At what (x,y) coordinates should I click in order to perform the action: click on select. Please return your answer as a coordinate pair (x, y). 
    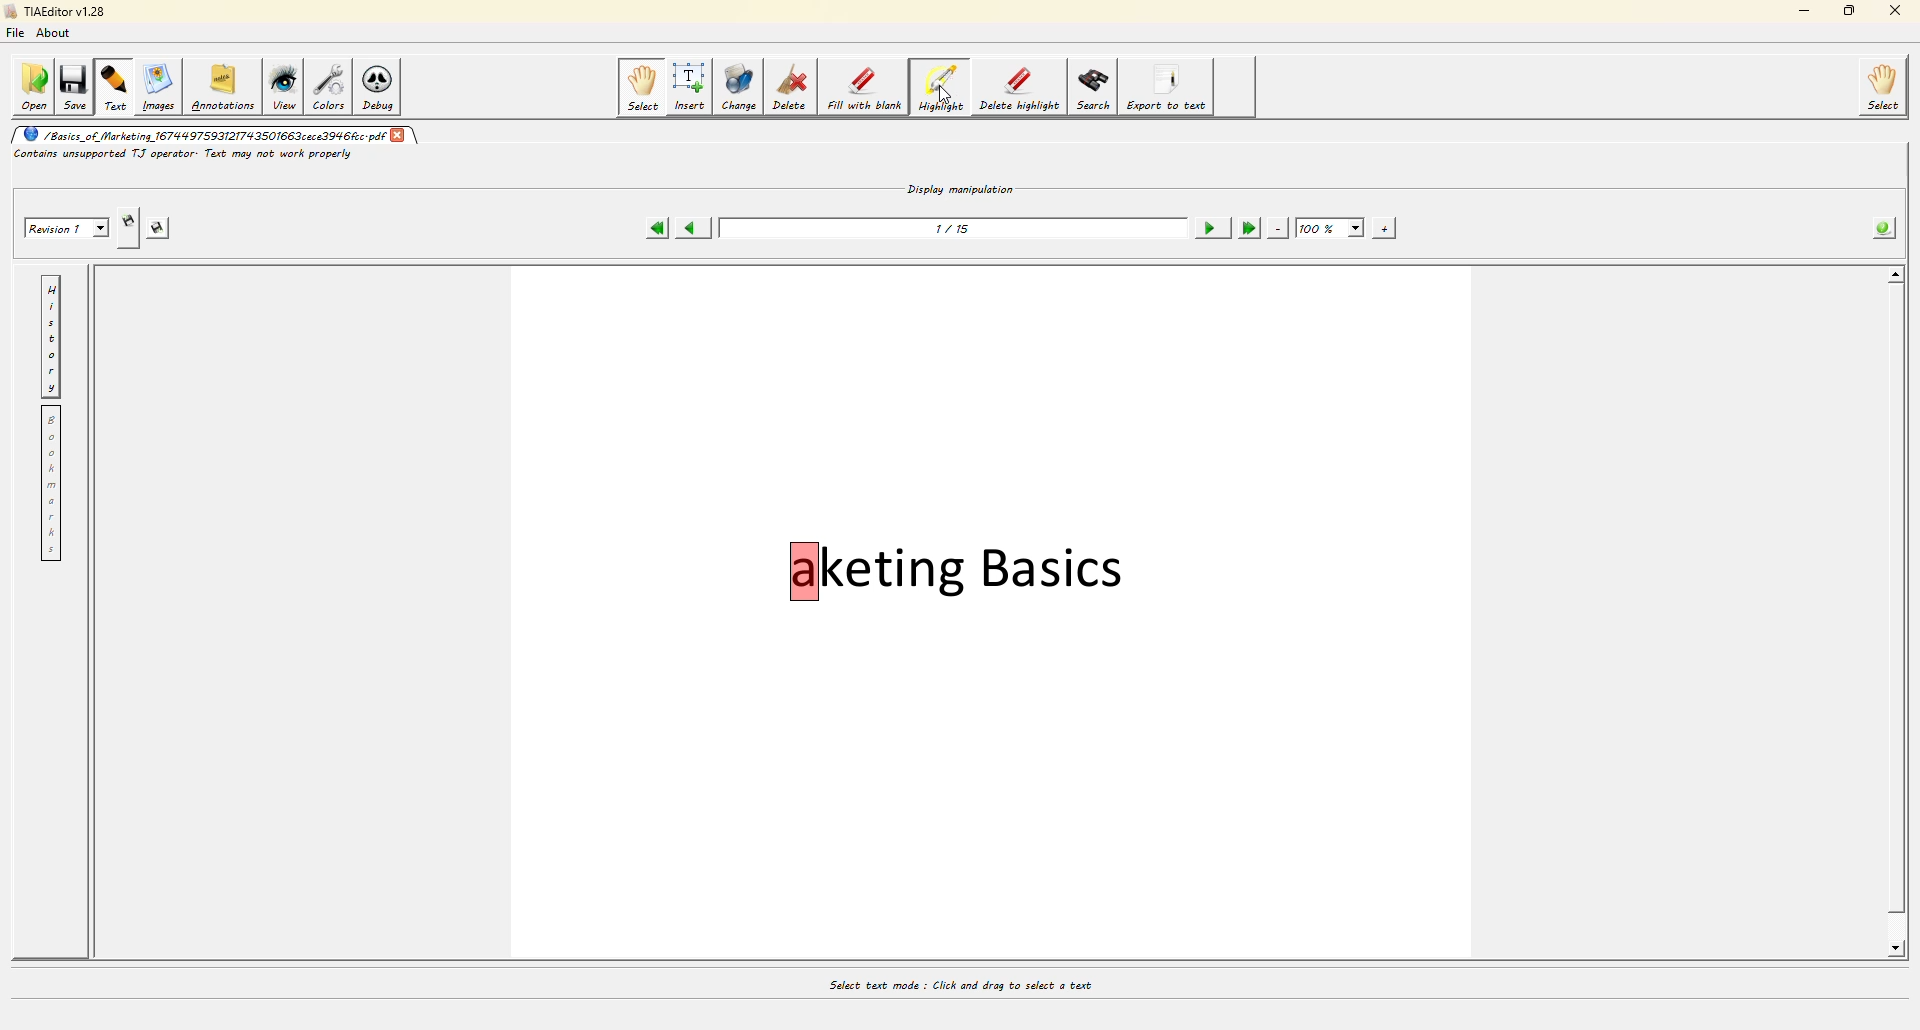
    Looking at the image, I should click on (1880, 89).